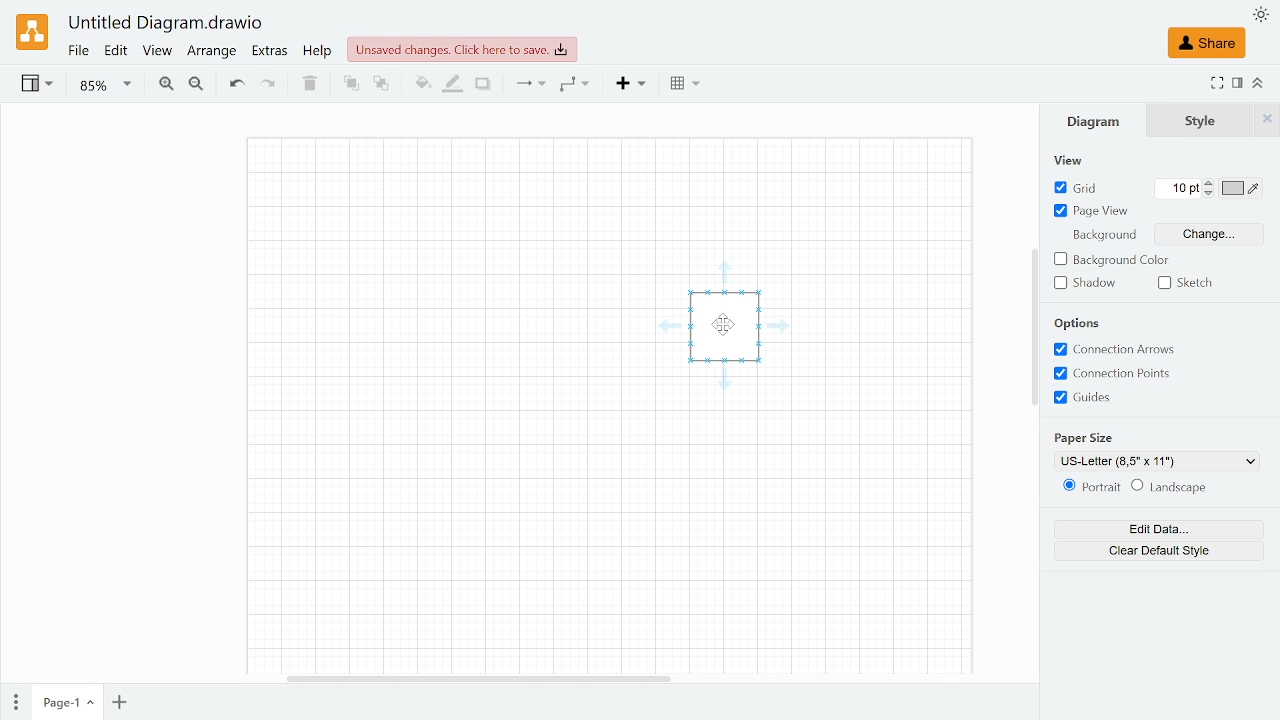  Describe the element at coordinates (1032, 327) in the screenshot. I see `Vertical scrollbar` at that location.